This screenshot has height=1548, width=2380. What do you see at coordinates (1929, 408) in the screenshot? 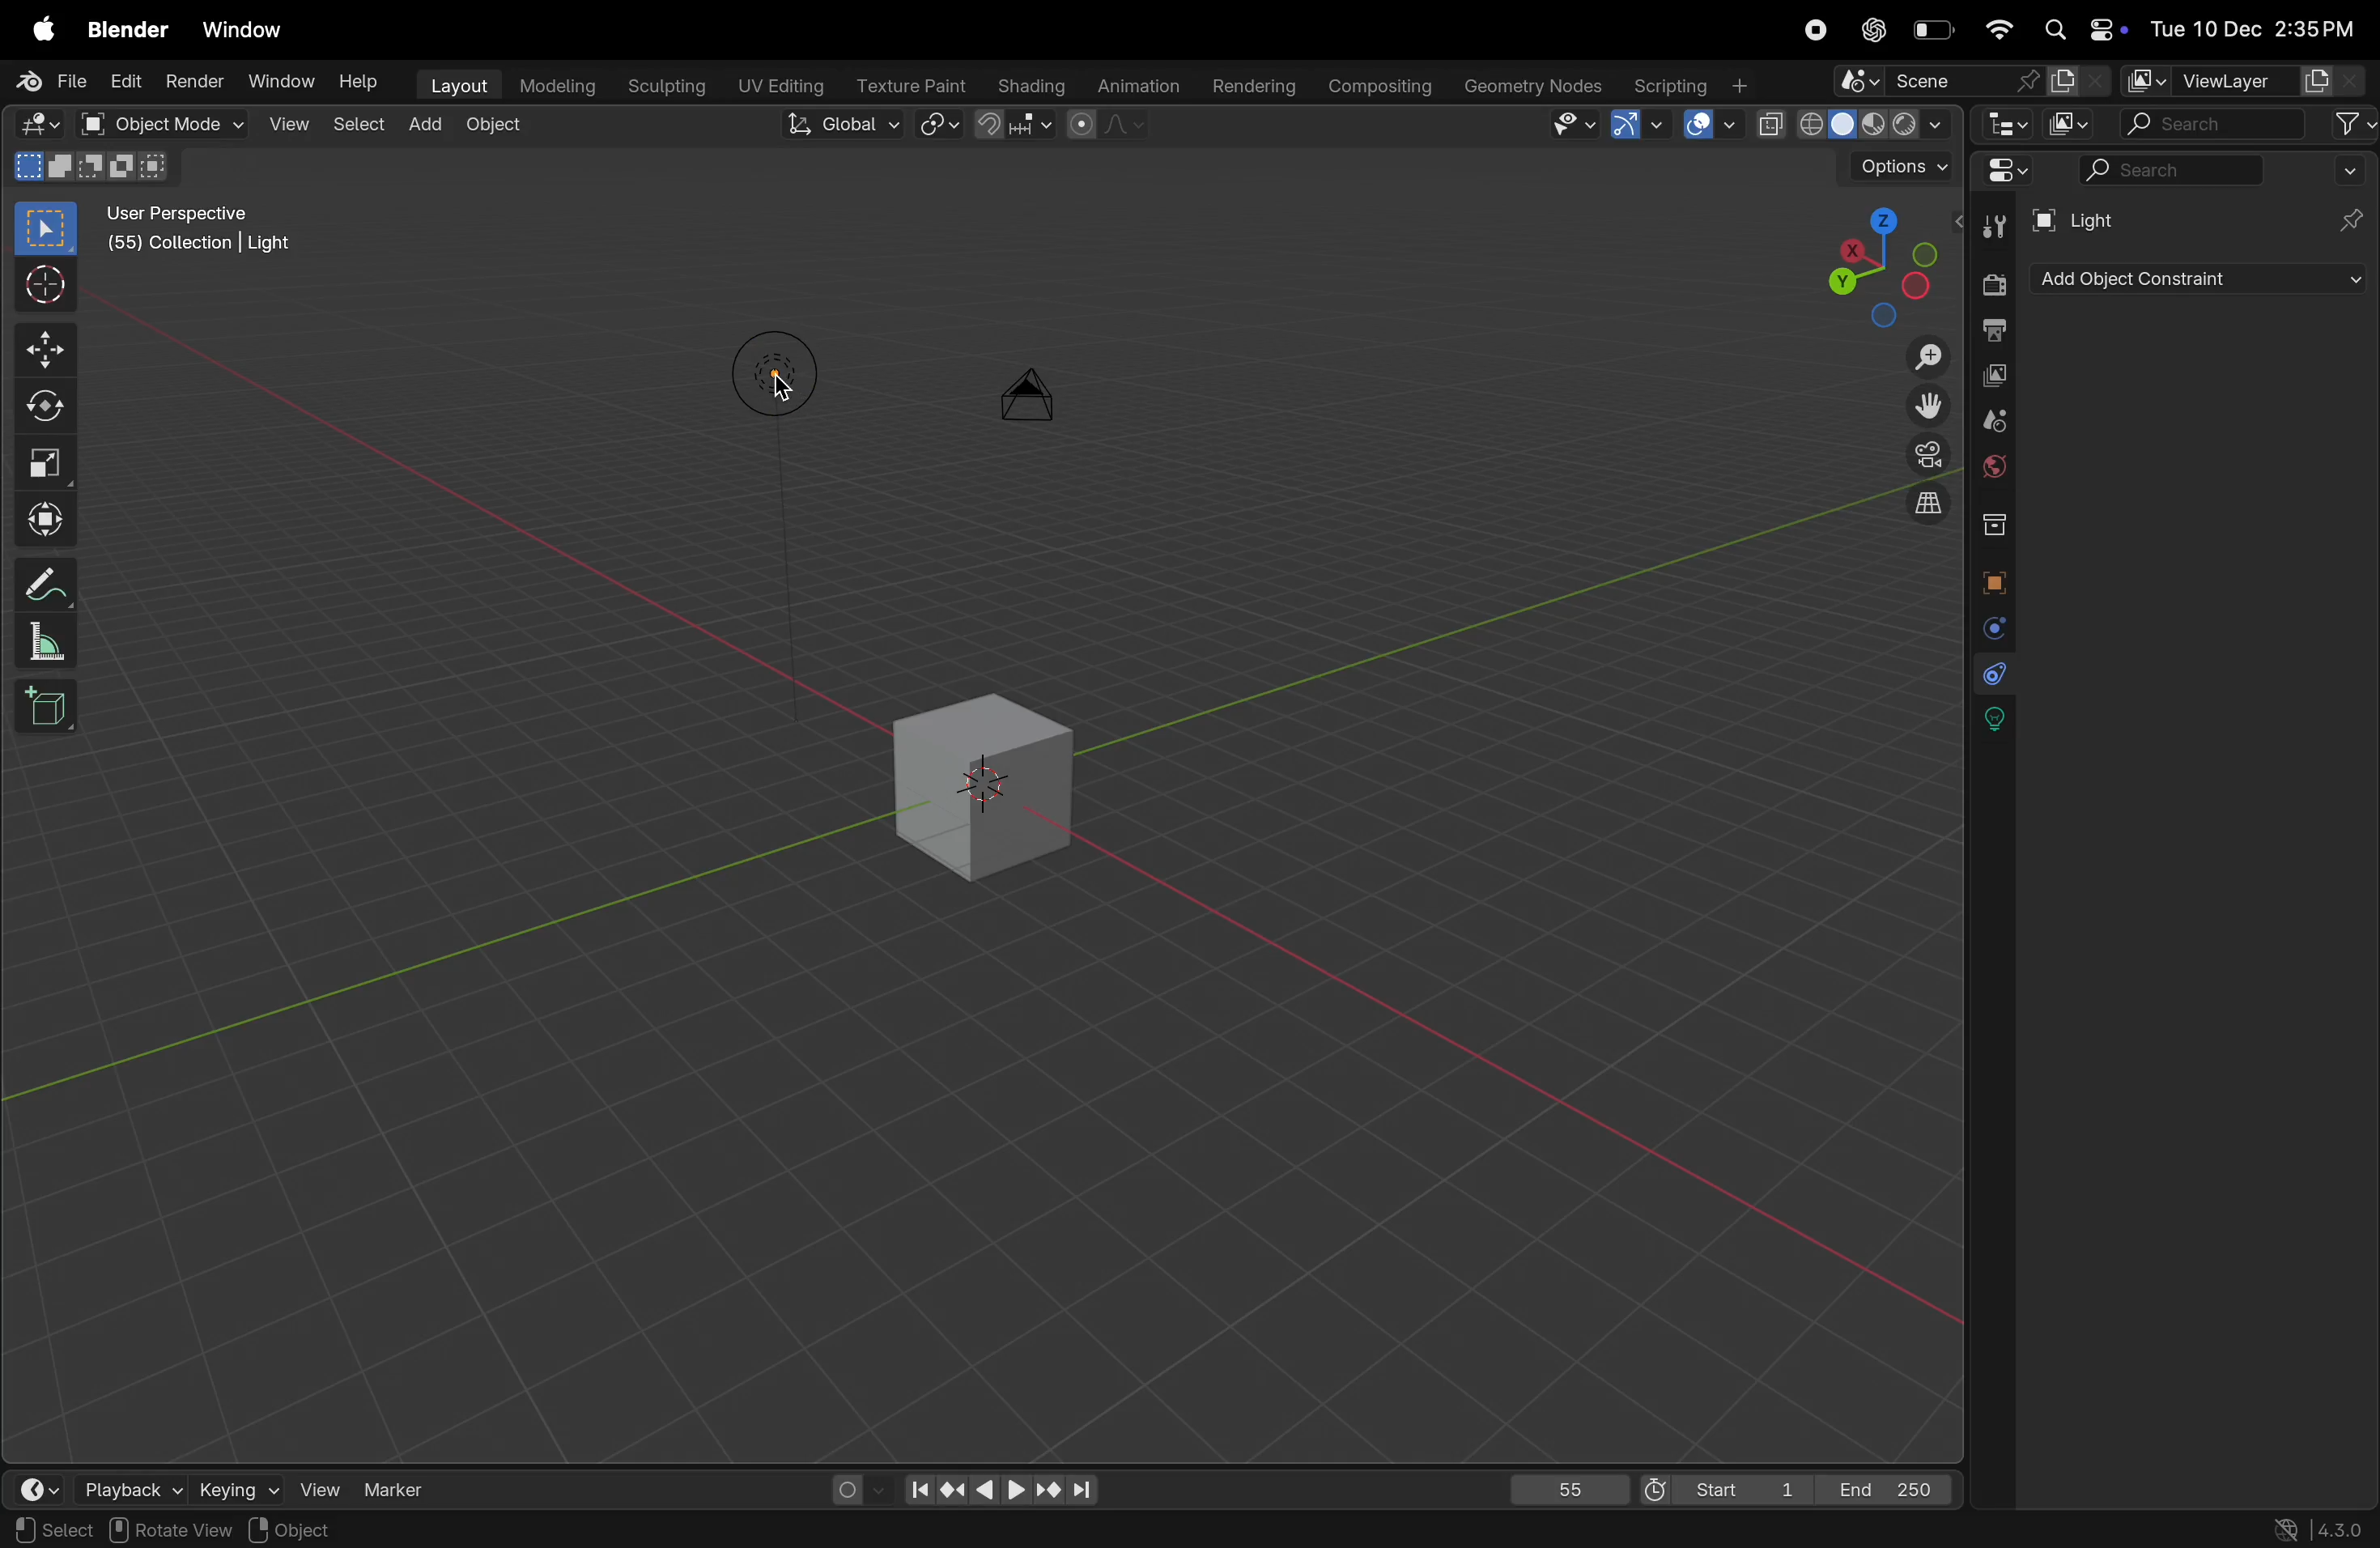
I see `move the view` at bounding box center [1929, 408].